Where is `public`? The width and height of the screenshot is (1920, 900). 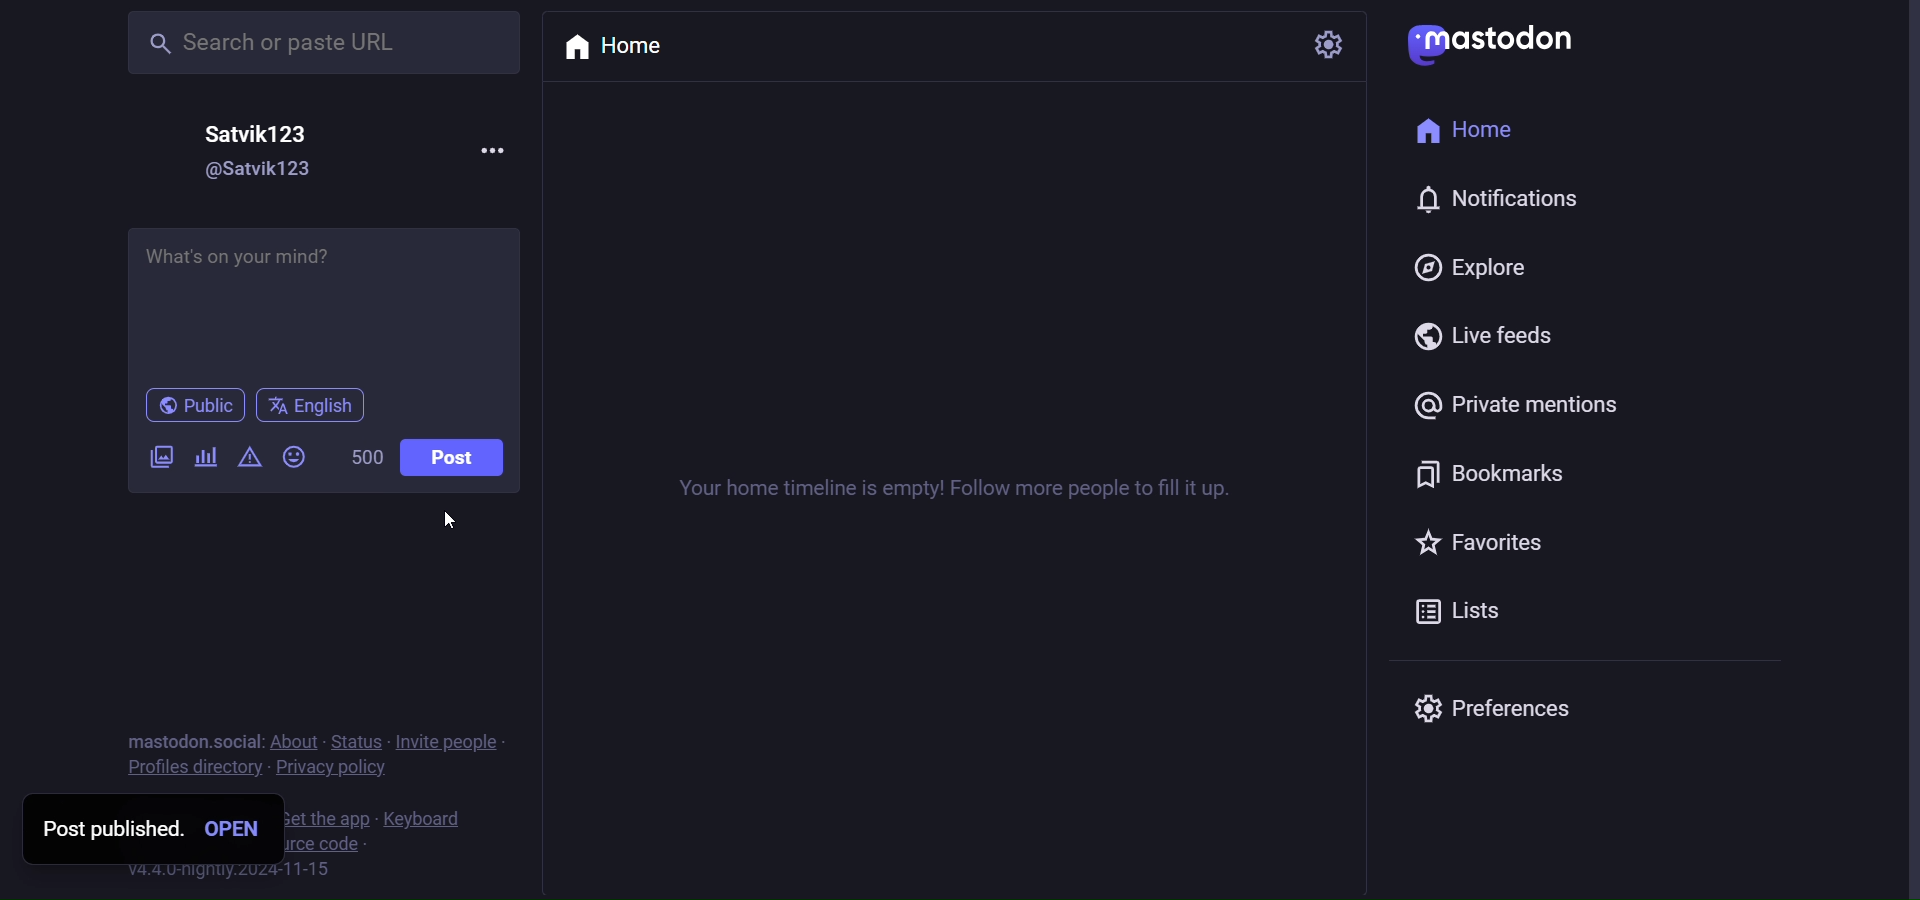
public is located at coordinates (193, 407).